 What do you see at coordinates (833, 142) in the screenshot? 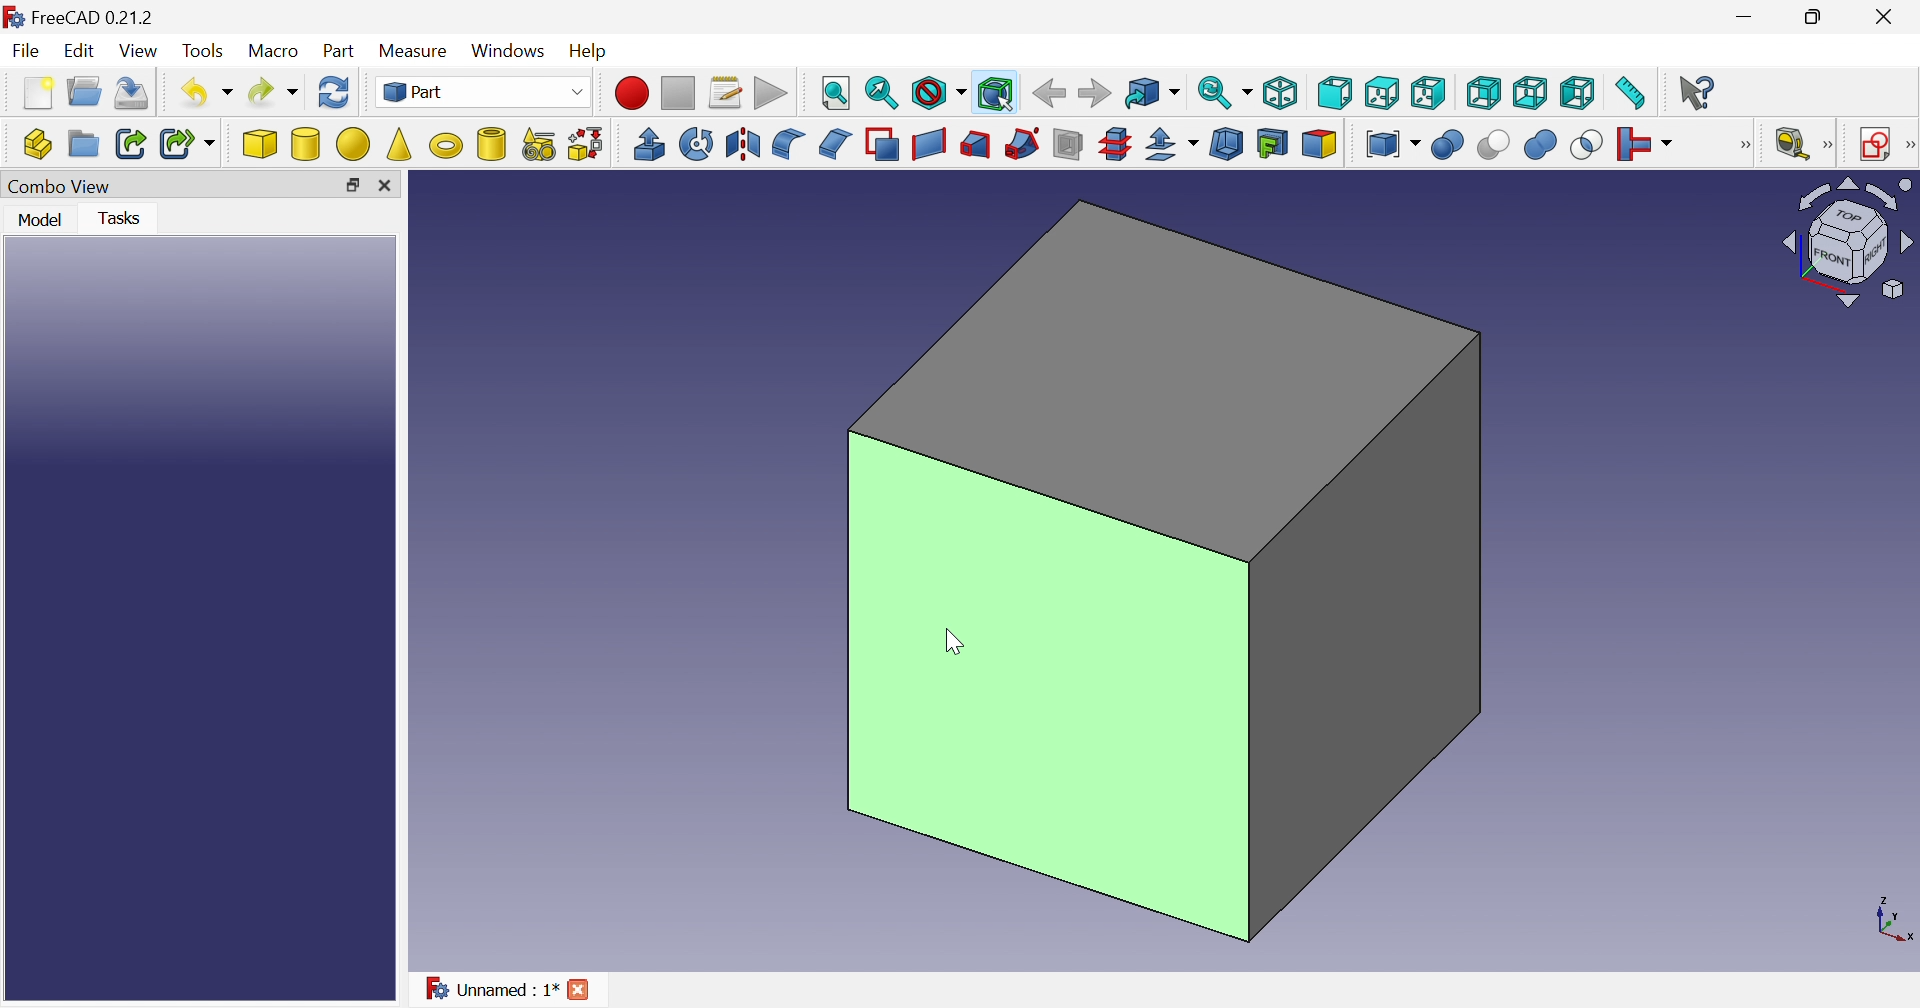
I see `Chamfer...` at bounding box center [833, 142].